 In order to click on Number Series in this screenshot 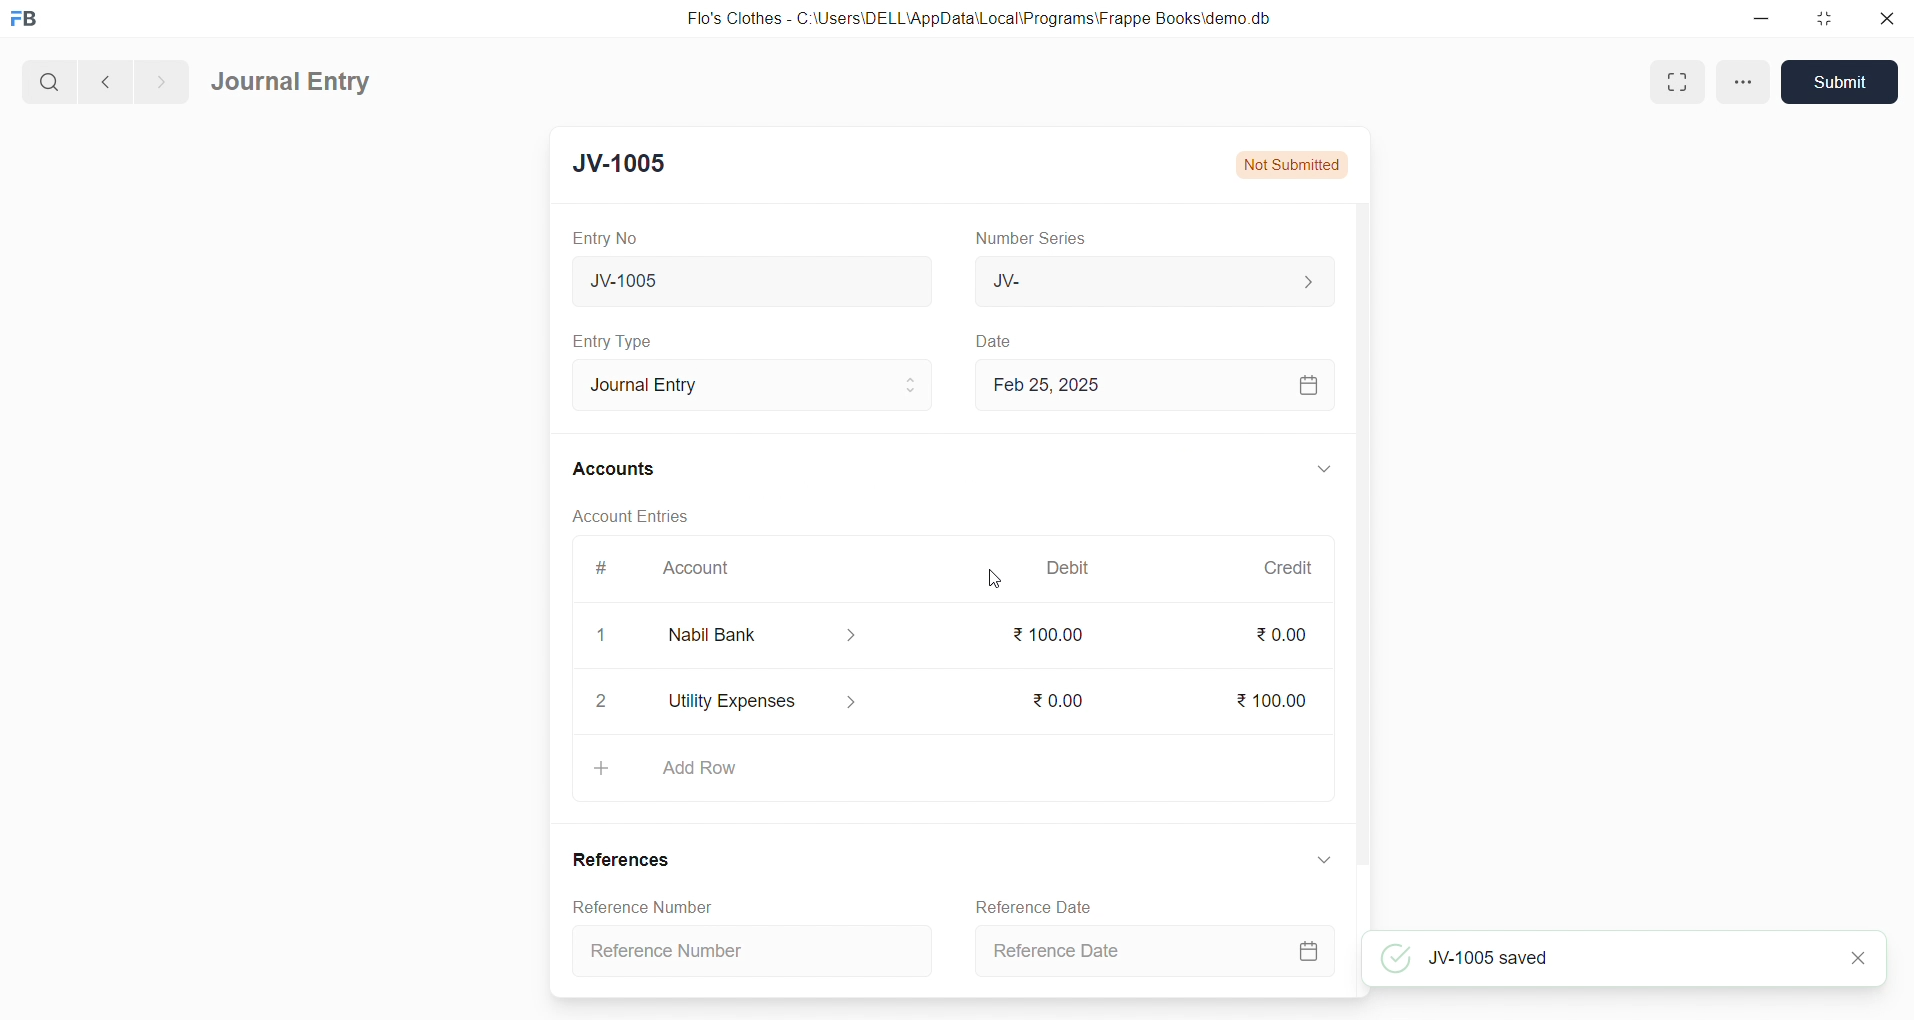, I will do `click(1037, 239)`.